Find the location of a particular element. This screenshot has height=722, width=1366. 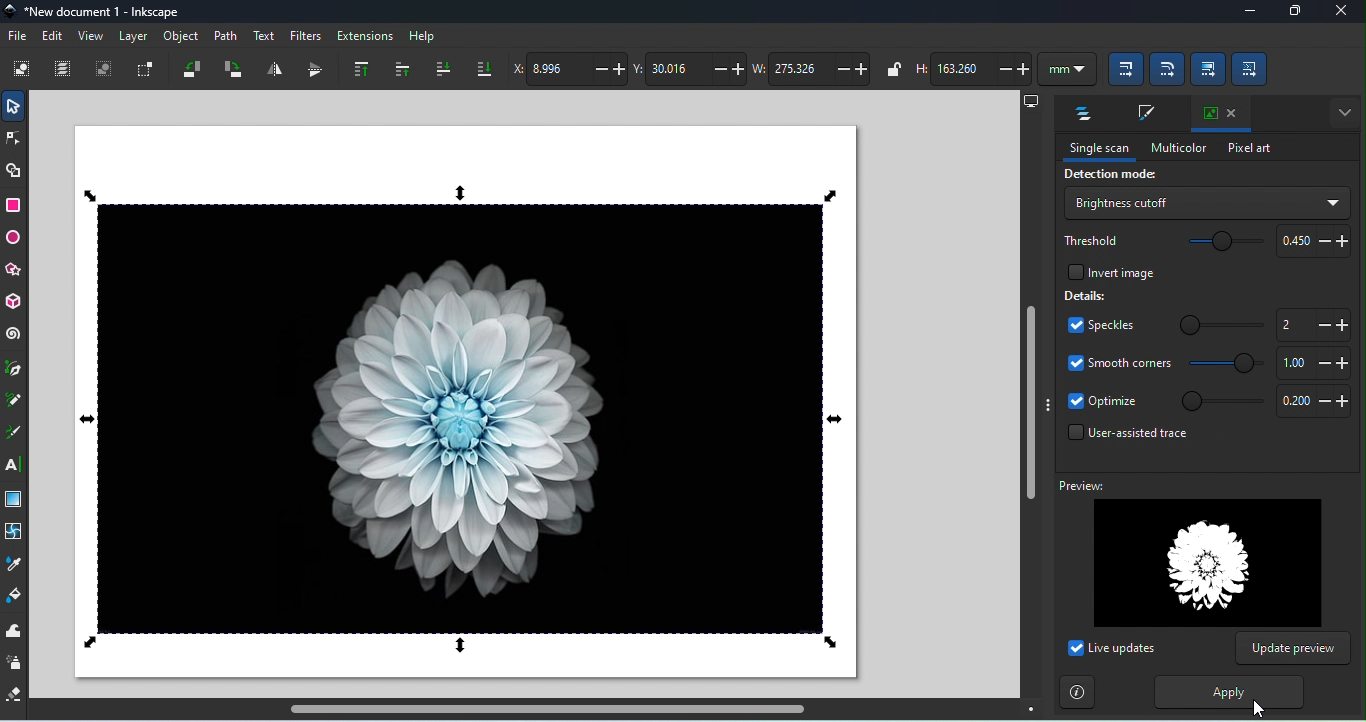

Instruction is located at coordinates (1078, 692).